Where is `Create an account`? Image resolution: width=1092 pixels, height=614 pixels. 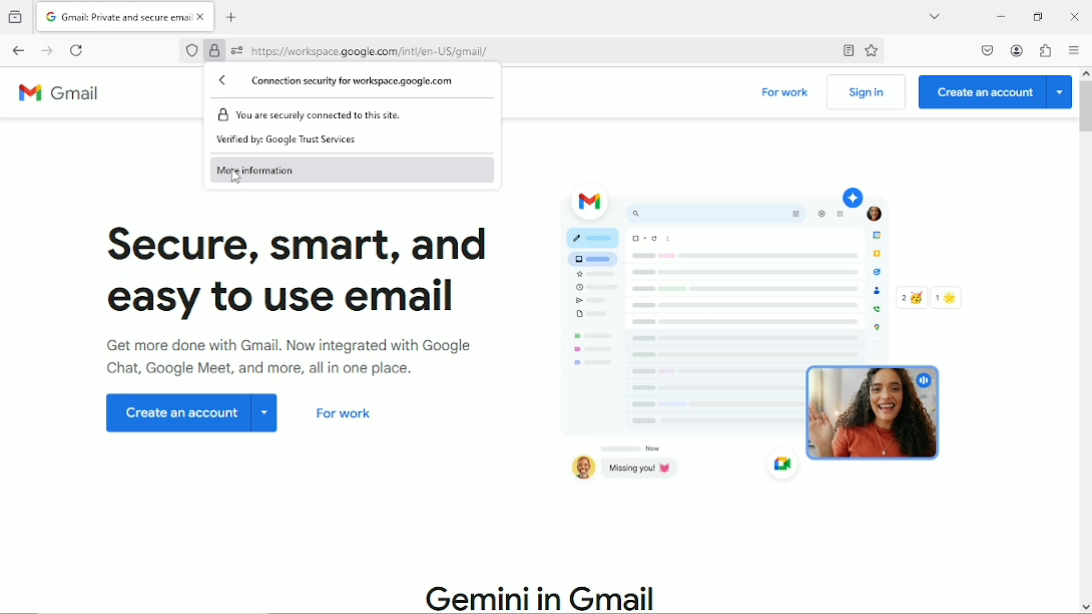
Create an account is located at coordinates (996, 91).